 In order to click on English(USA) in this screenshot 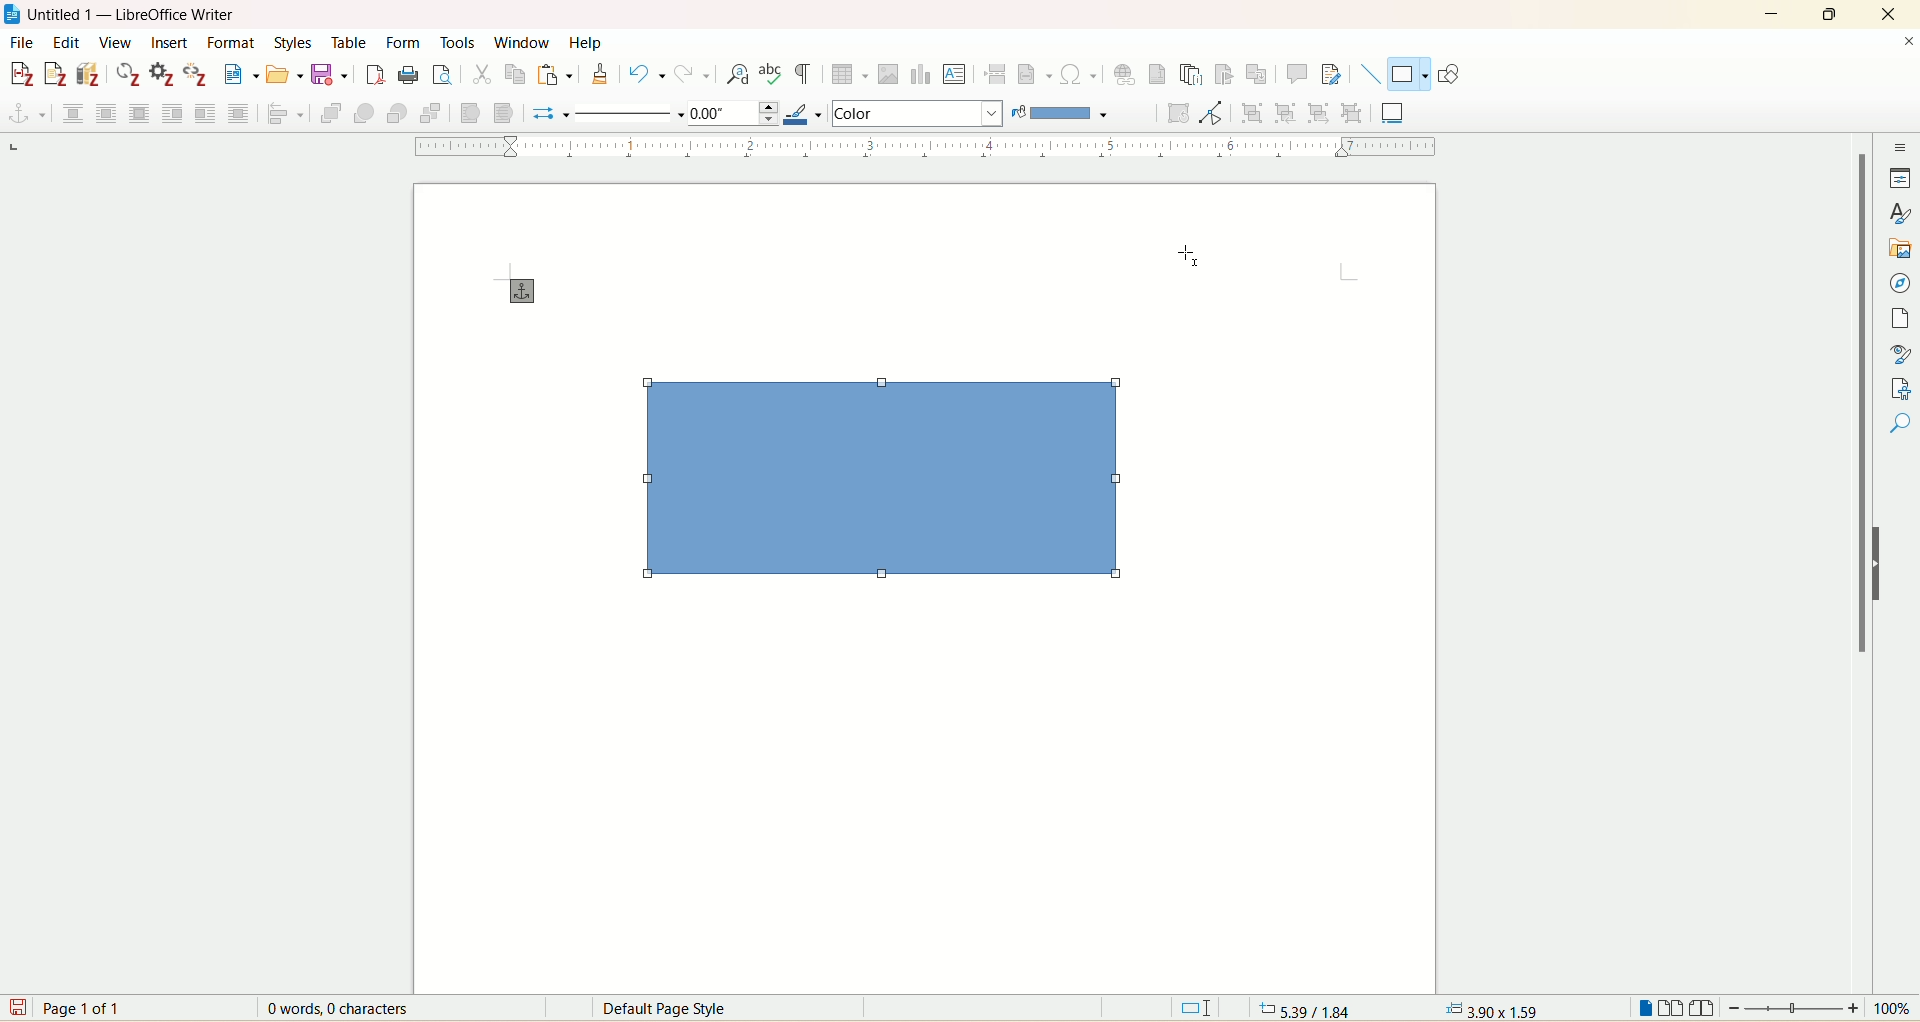, I will do `click(969, 1008)`.